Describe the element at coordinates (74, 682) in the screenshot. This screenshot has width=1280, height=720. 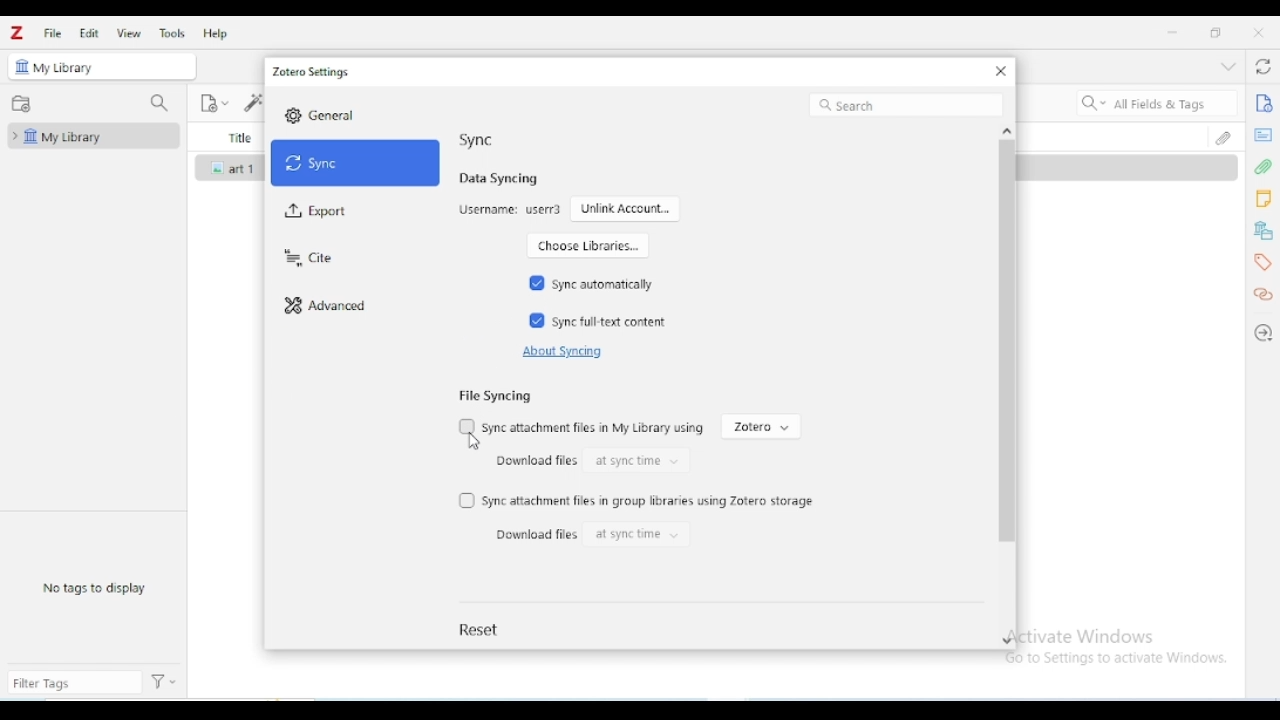
I see `filter tags` at that location.